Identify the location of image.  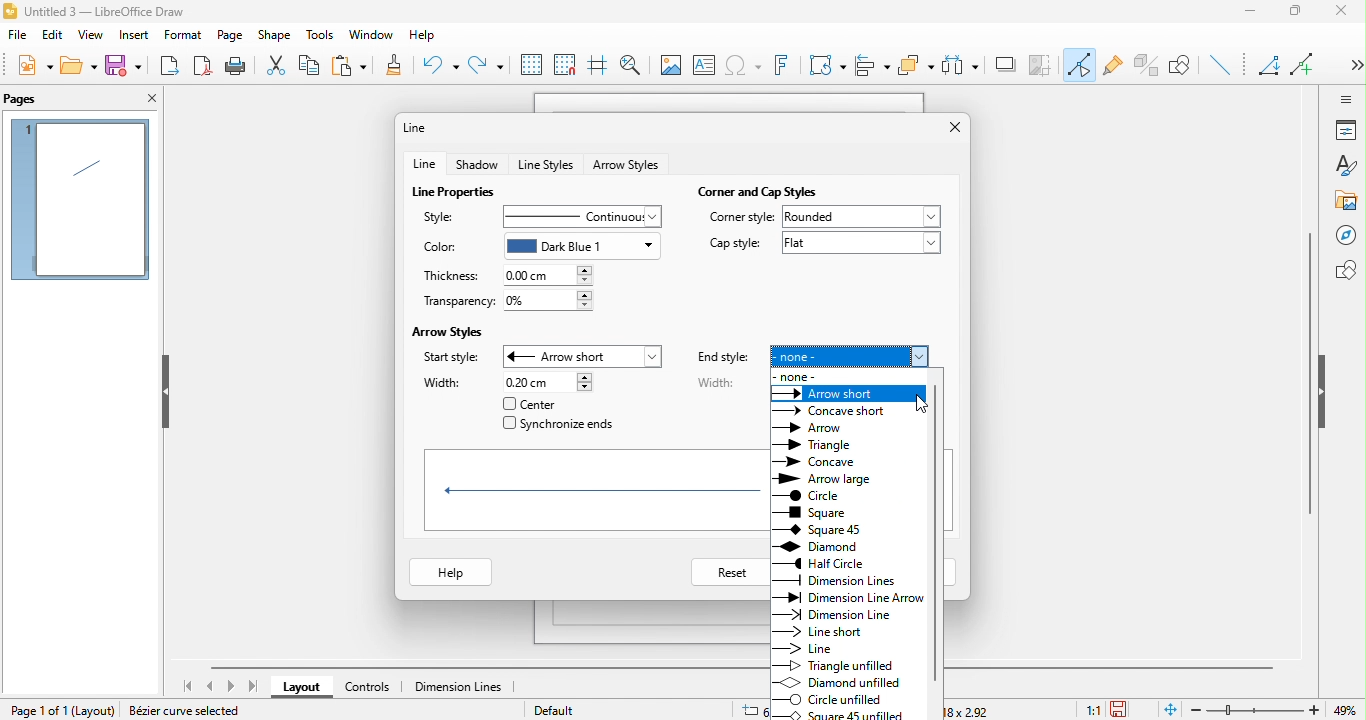
(668, 64).